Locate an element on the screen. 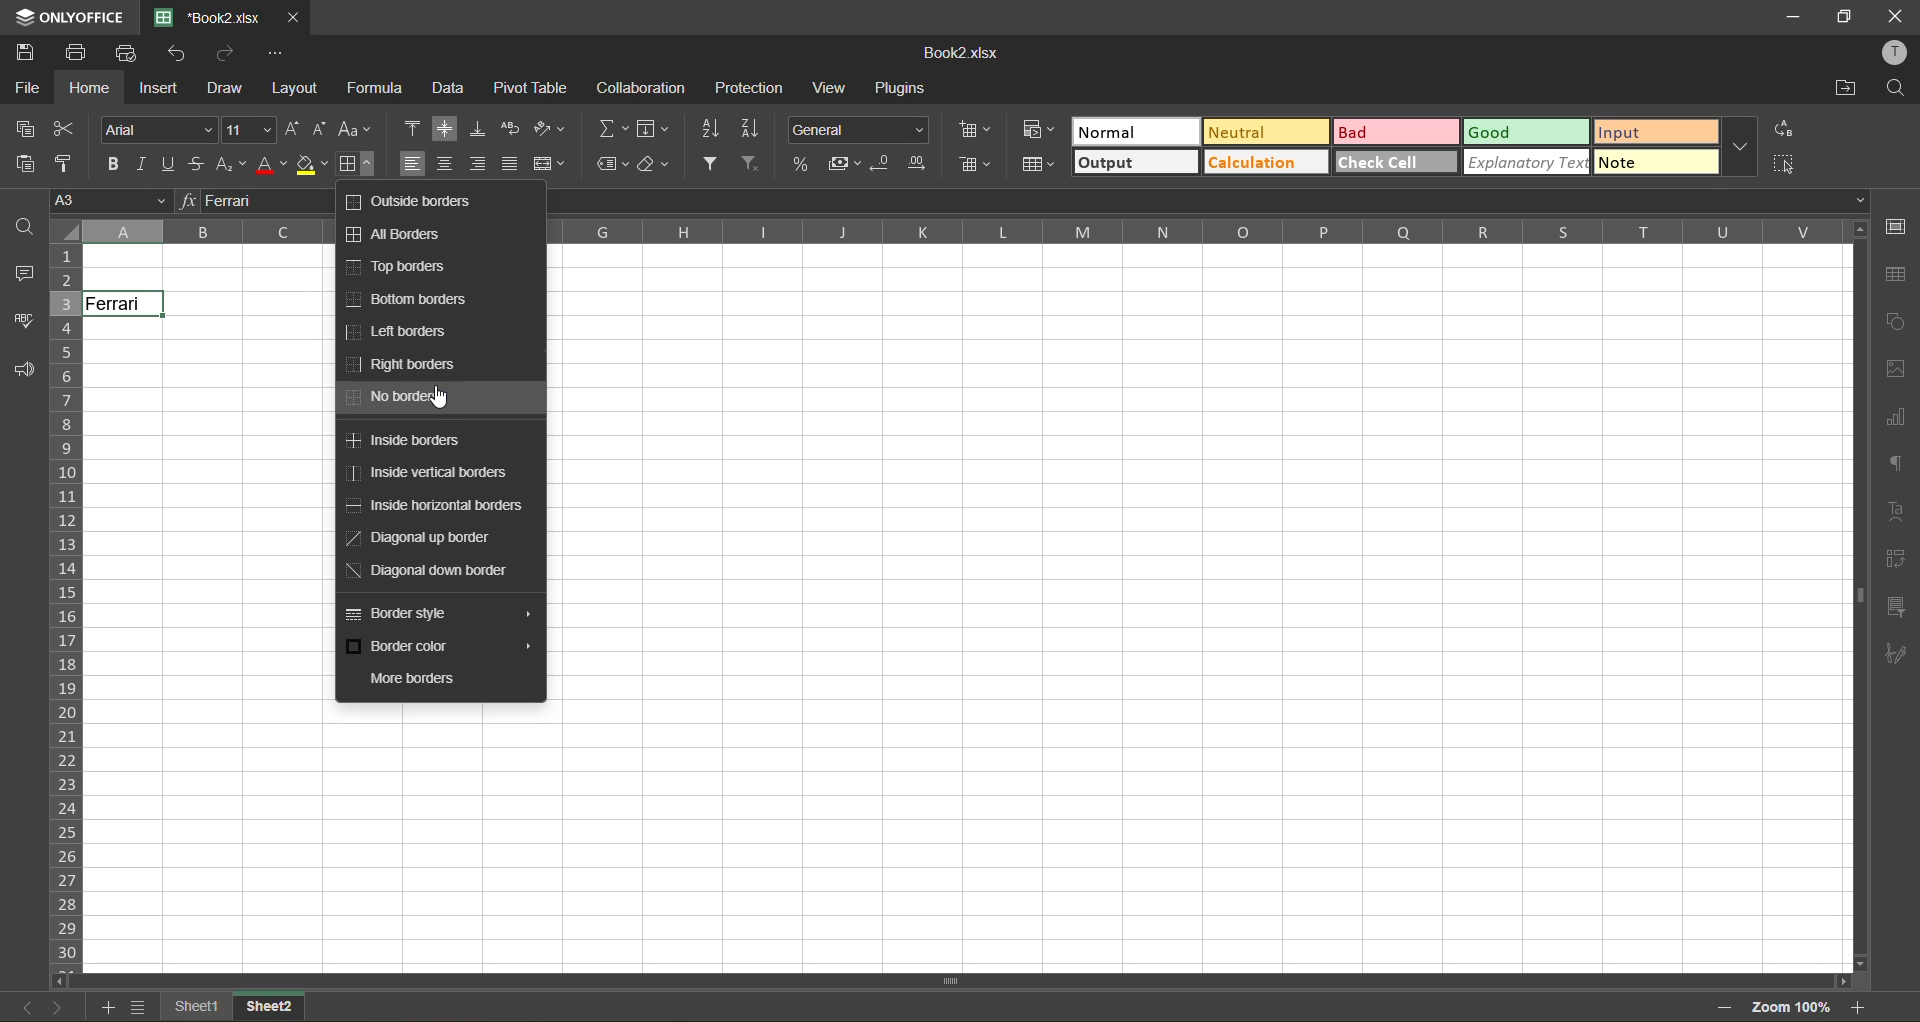  diagonal up border is located at coordinates (430, 540).